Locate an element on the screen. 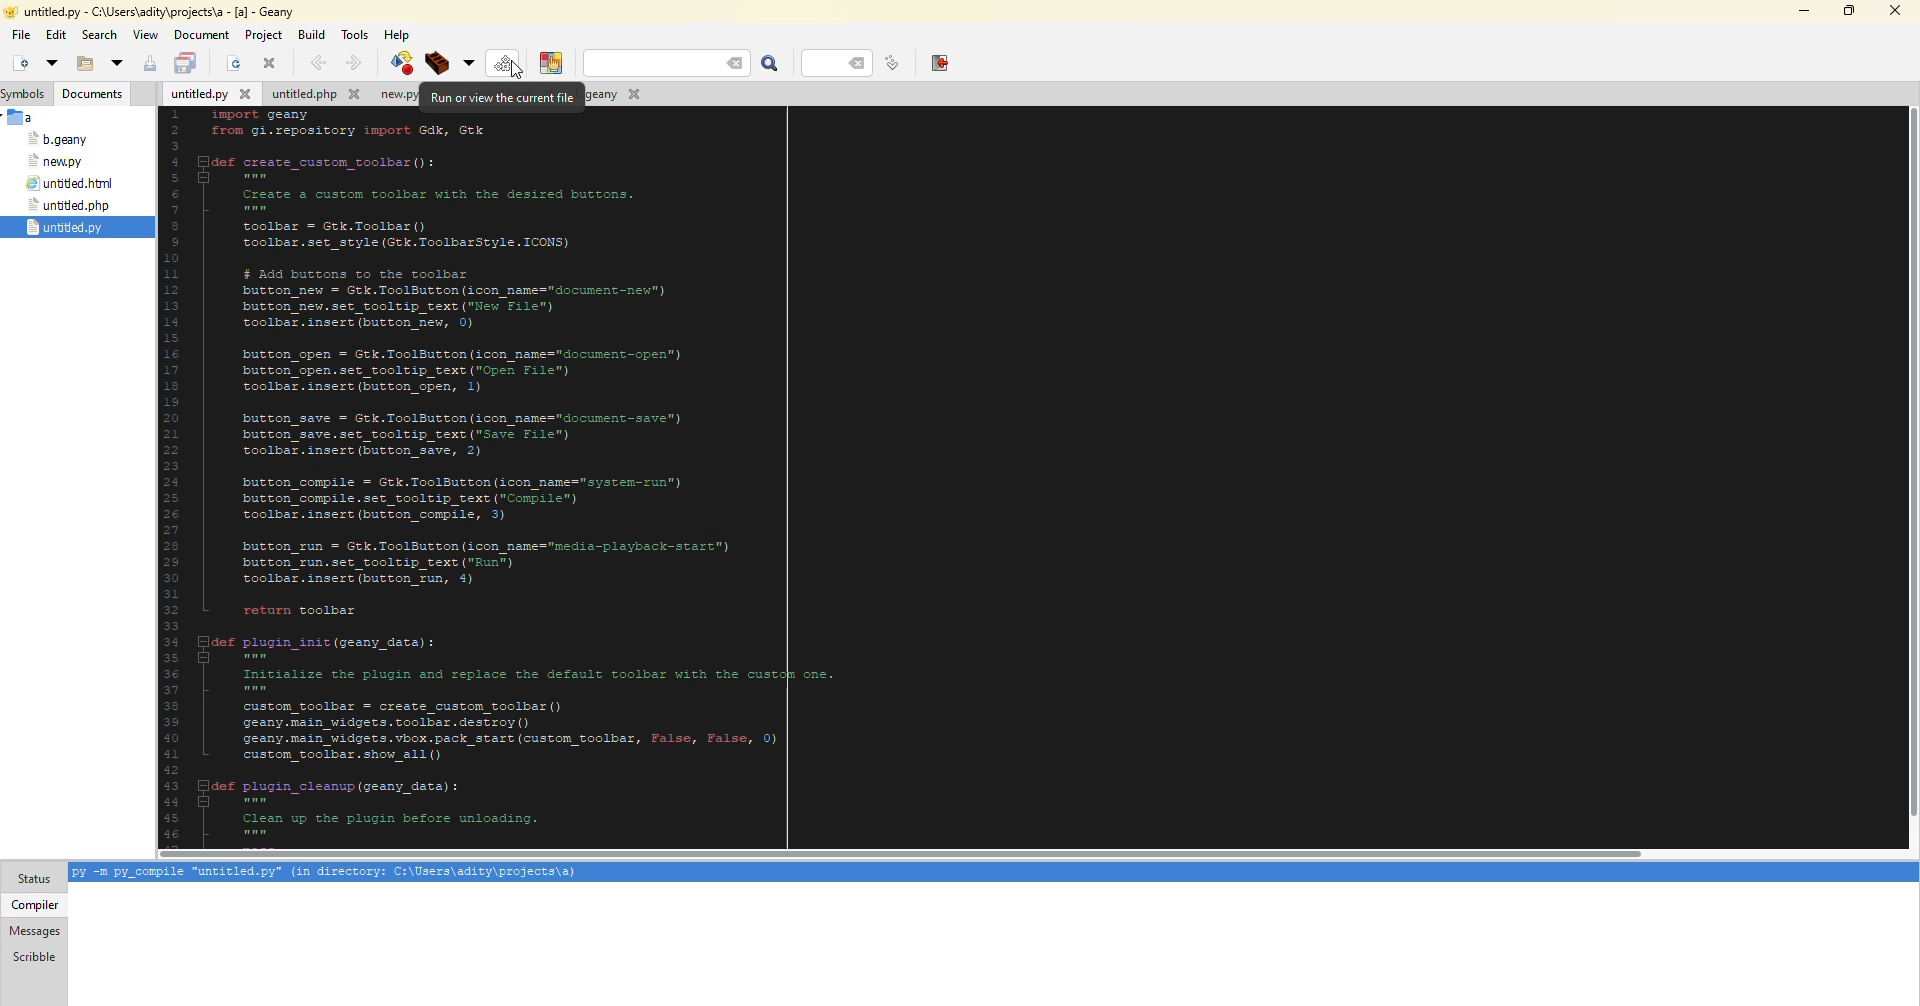 This screenshot has width=1920, height=1006. info is located at coordinates (335, 872).